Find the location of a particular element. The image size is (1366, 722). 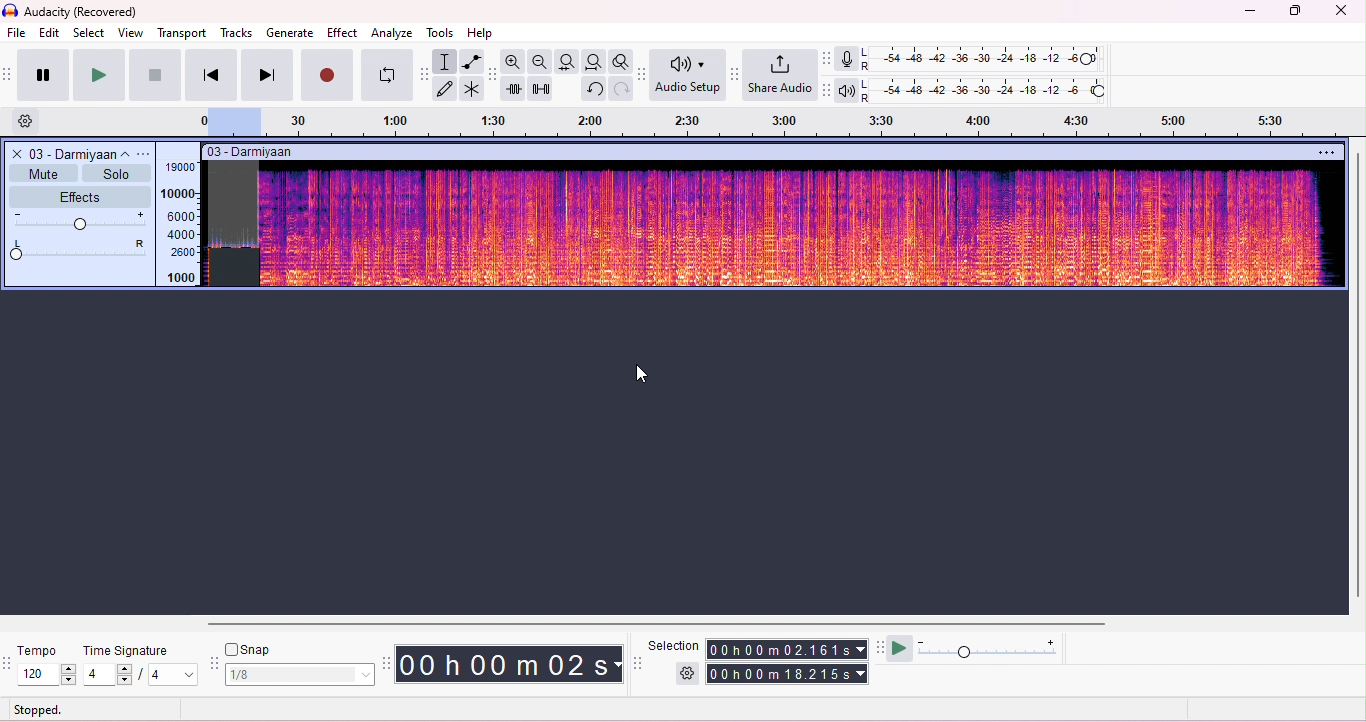

selection tool bar is located at coordinates (638, 663).